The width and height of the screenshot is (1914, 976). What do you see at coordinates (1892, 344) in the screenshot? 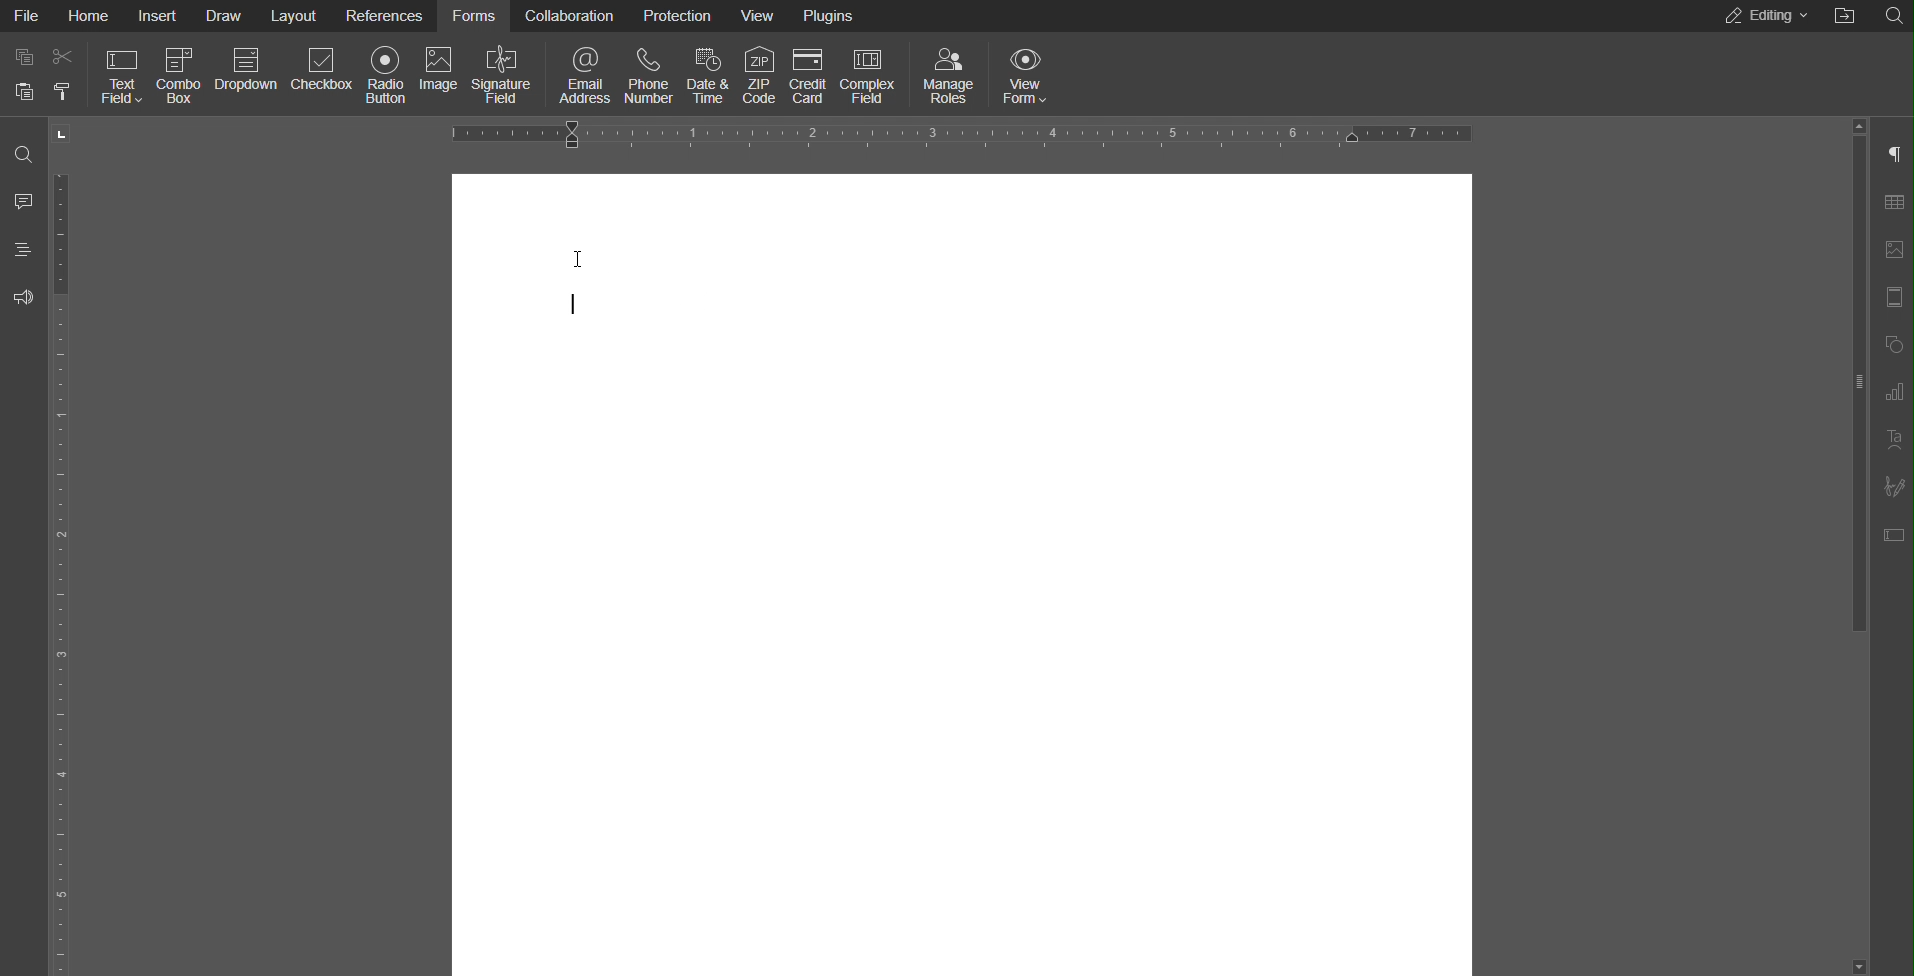
I see `Shape Settings` at bounding box center [1892, 344].